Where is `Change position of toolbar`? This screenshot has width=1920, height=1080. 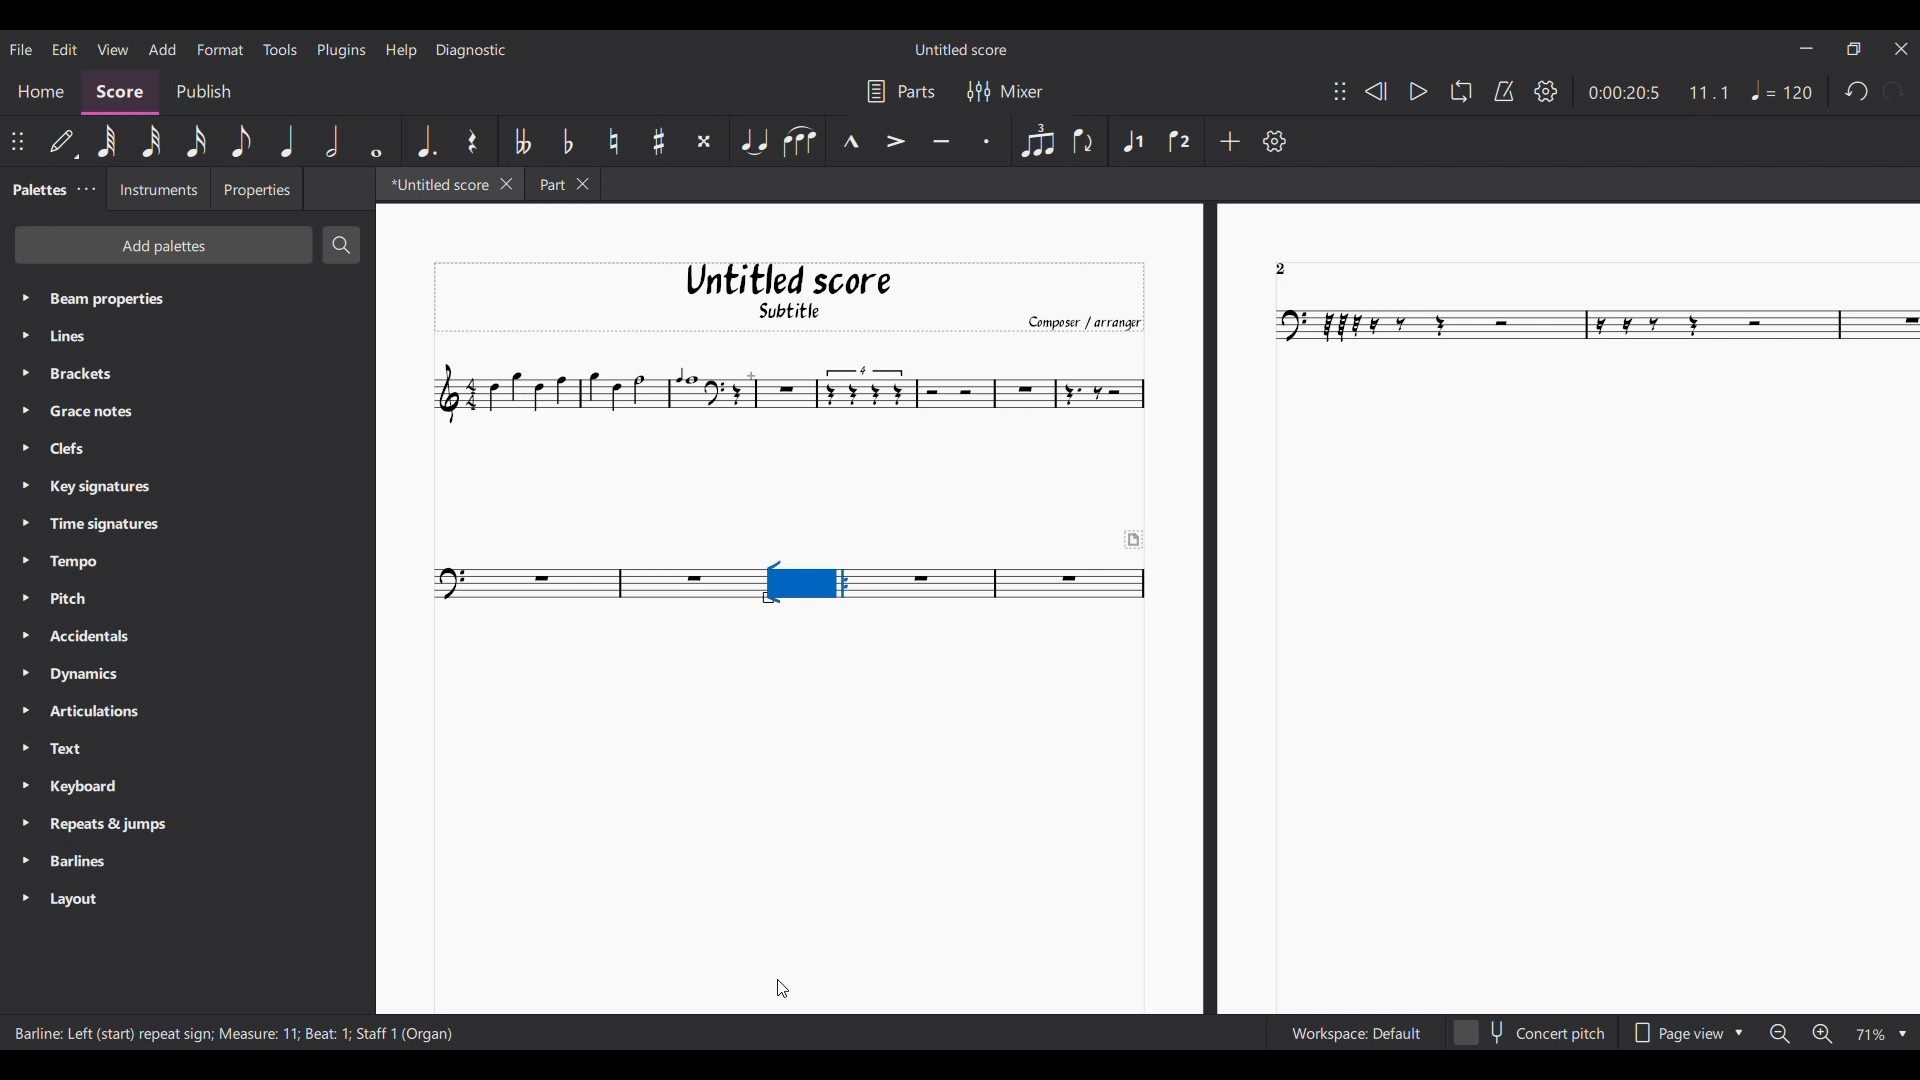 Change position of toolbar is located at coordinates (1340, 91).